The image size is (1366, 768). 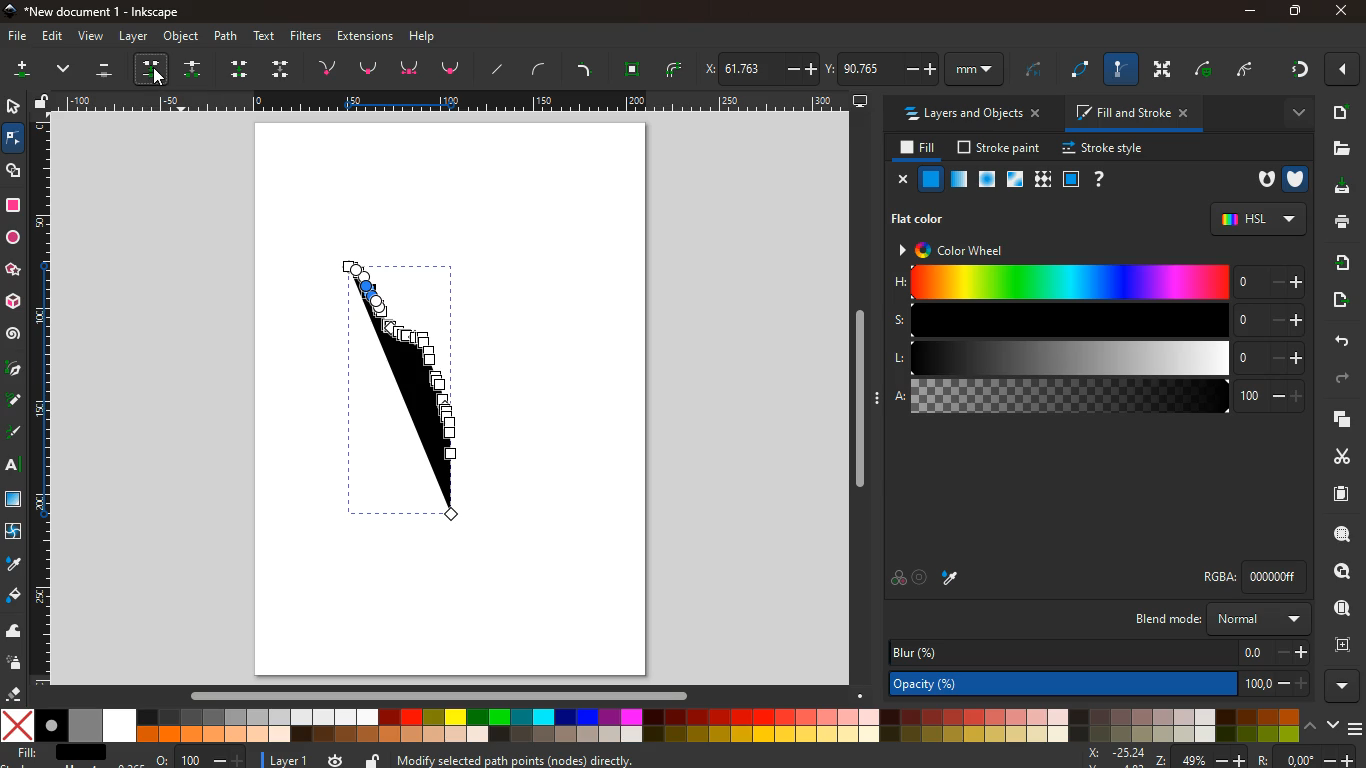 What do you see at coordinates (195, 69) in the screenshot?
I see `change` at bounding box center [195, 69].